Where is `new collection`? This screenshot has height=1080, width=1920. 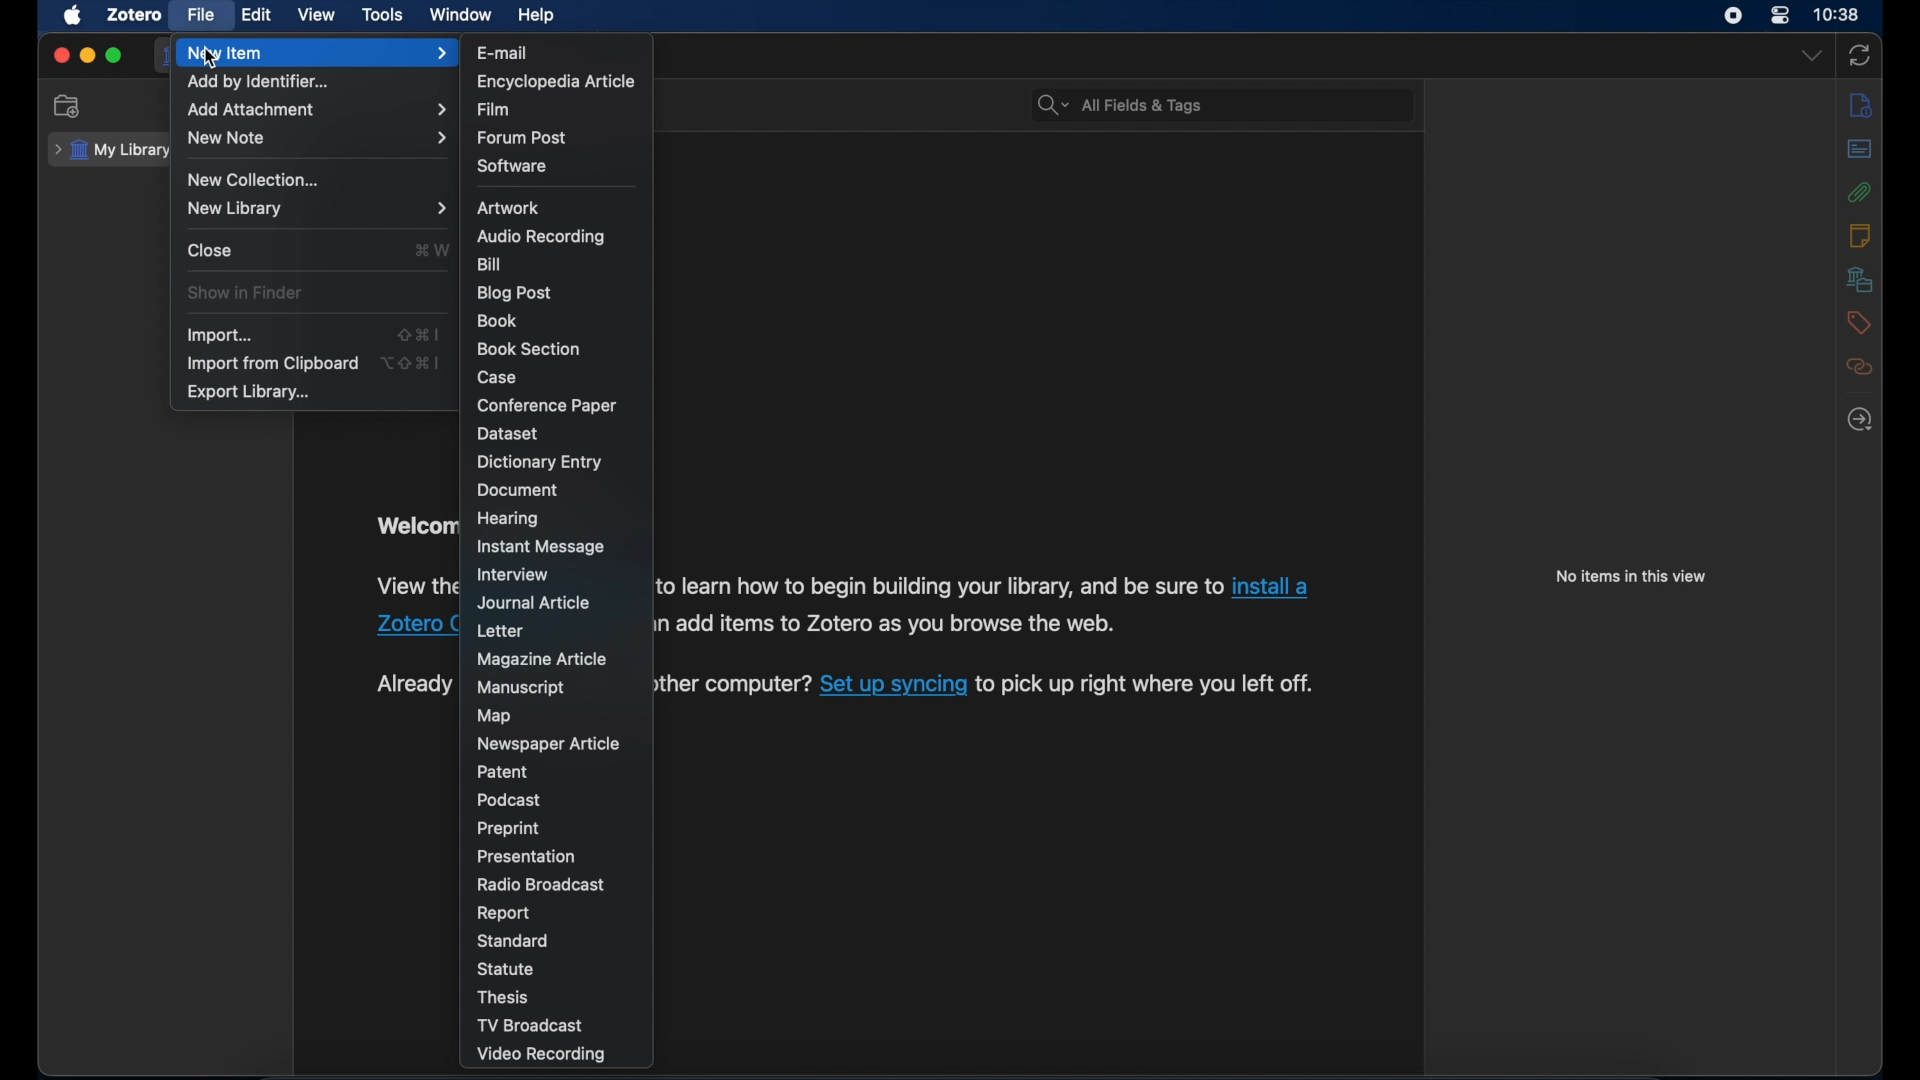 new collection is located at coordinates (258, 180).